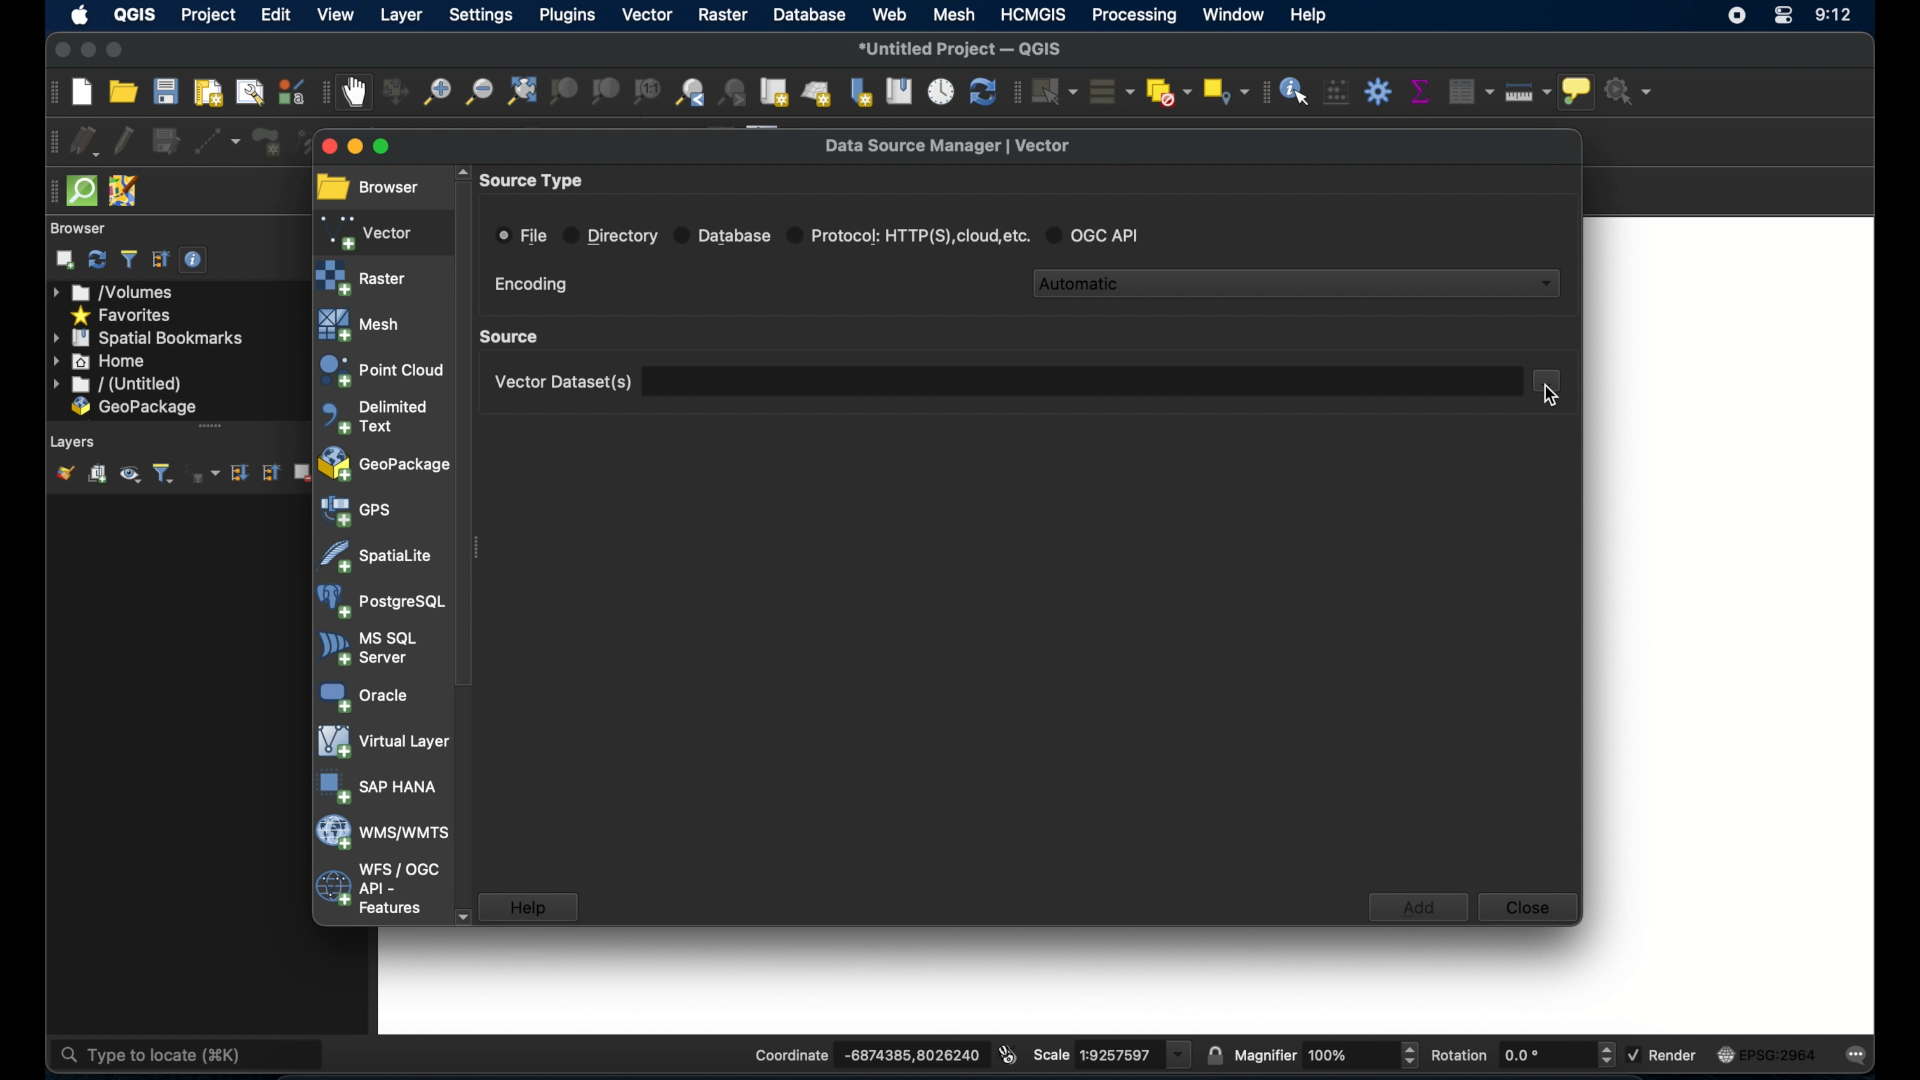 Image resolution: width=1920 pixels, height=1080 pixels. I want to click on new 3d map view, so click(818, 95).